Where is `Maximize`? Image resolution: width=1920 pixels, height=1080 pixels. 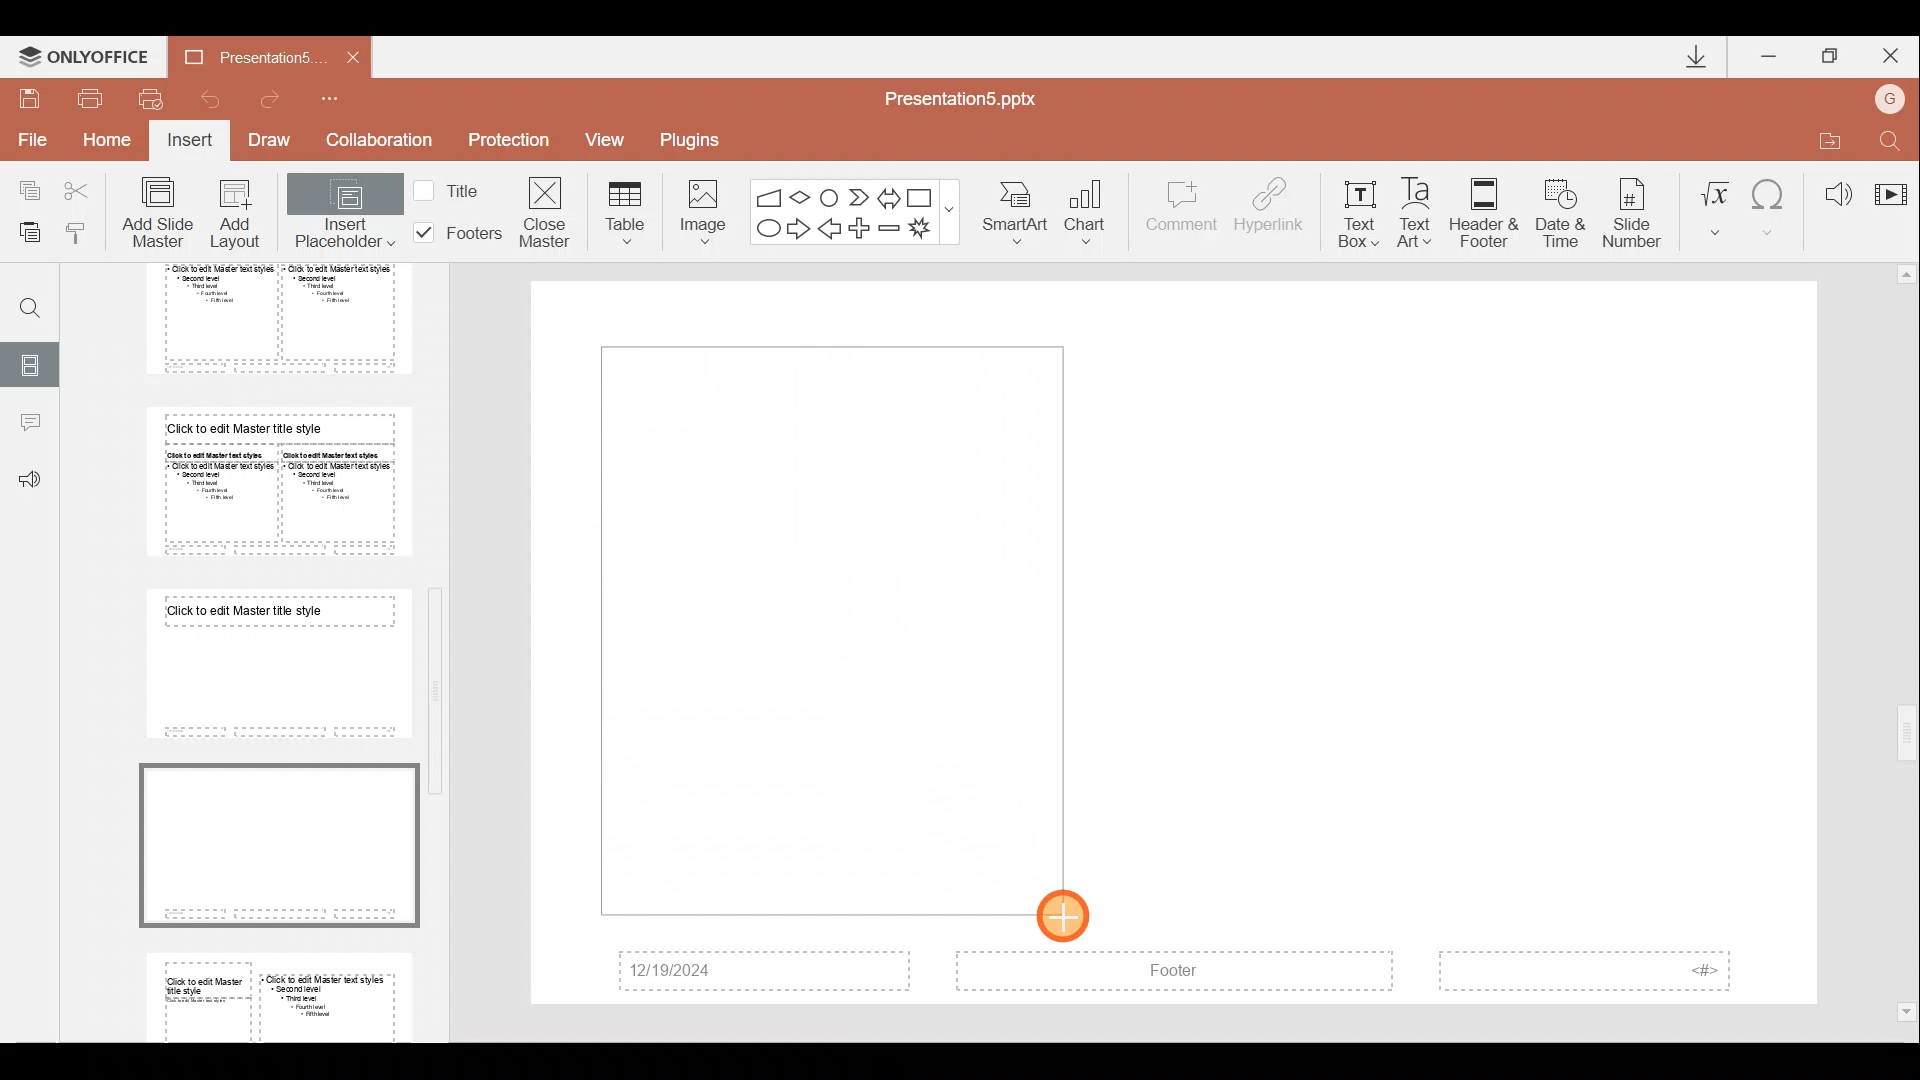
Maximize is located at coordinates (1831, 53).